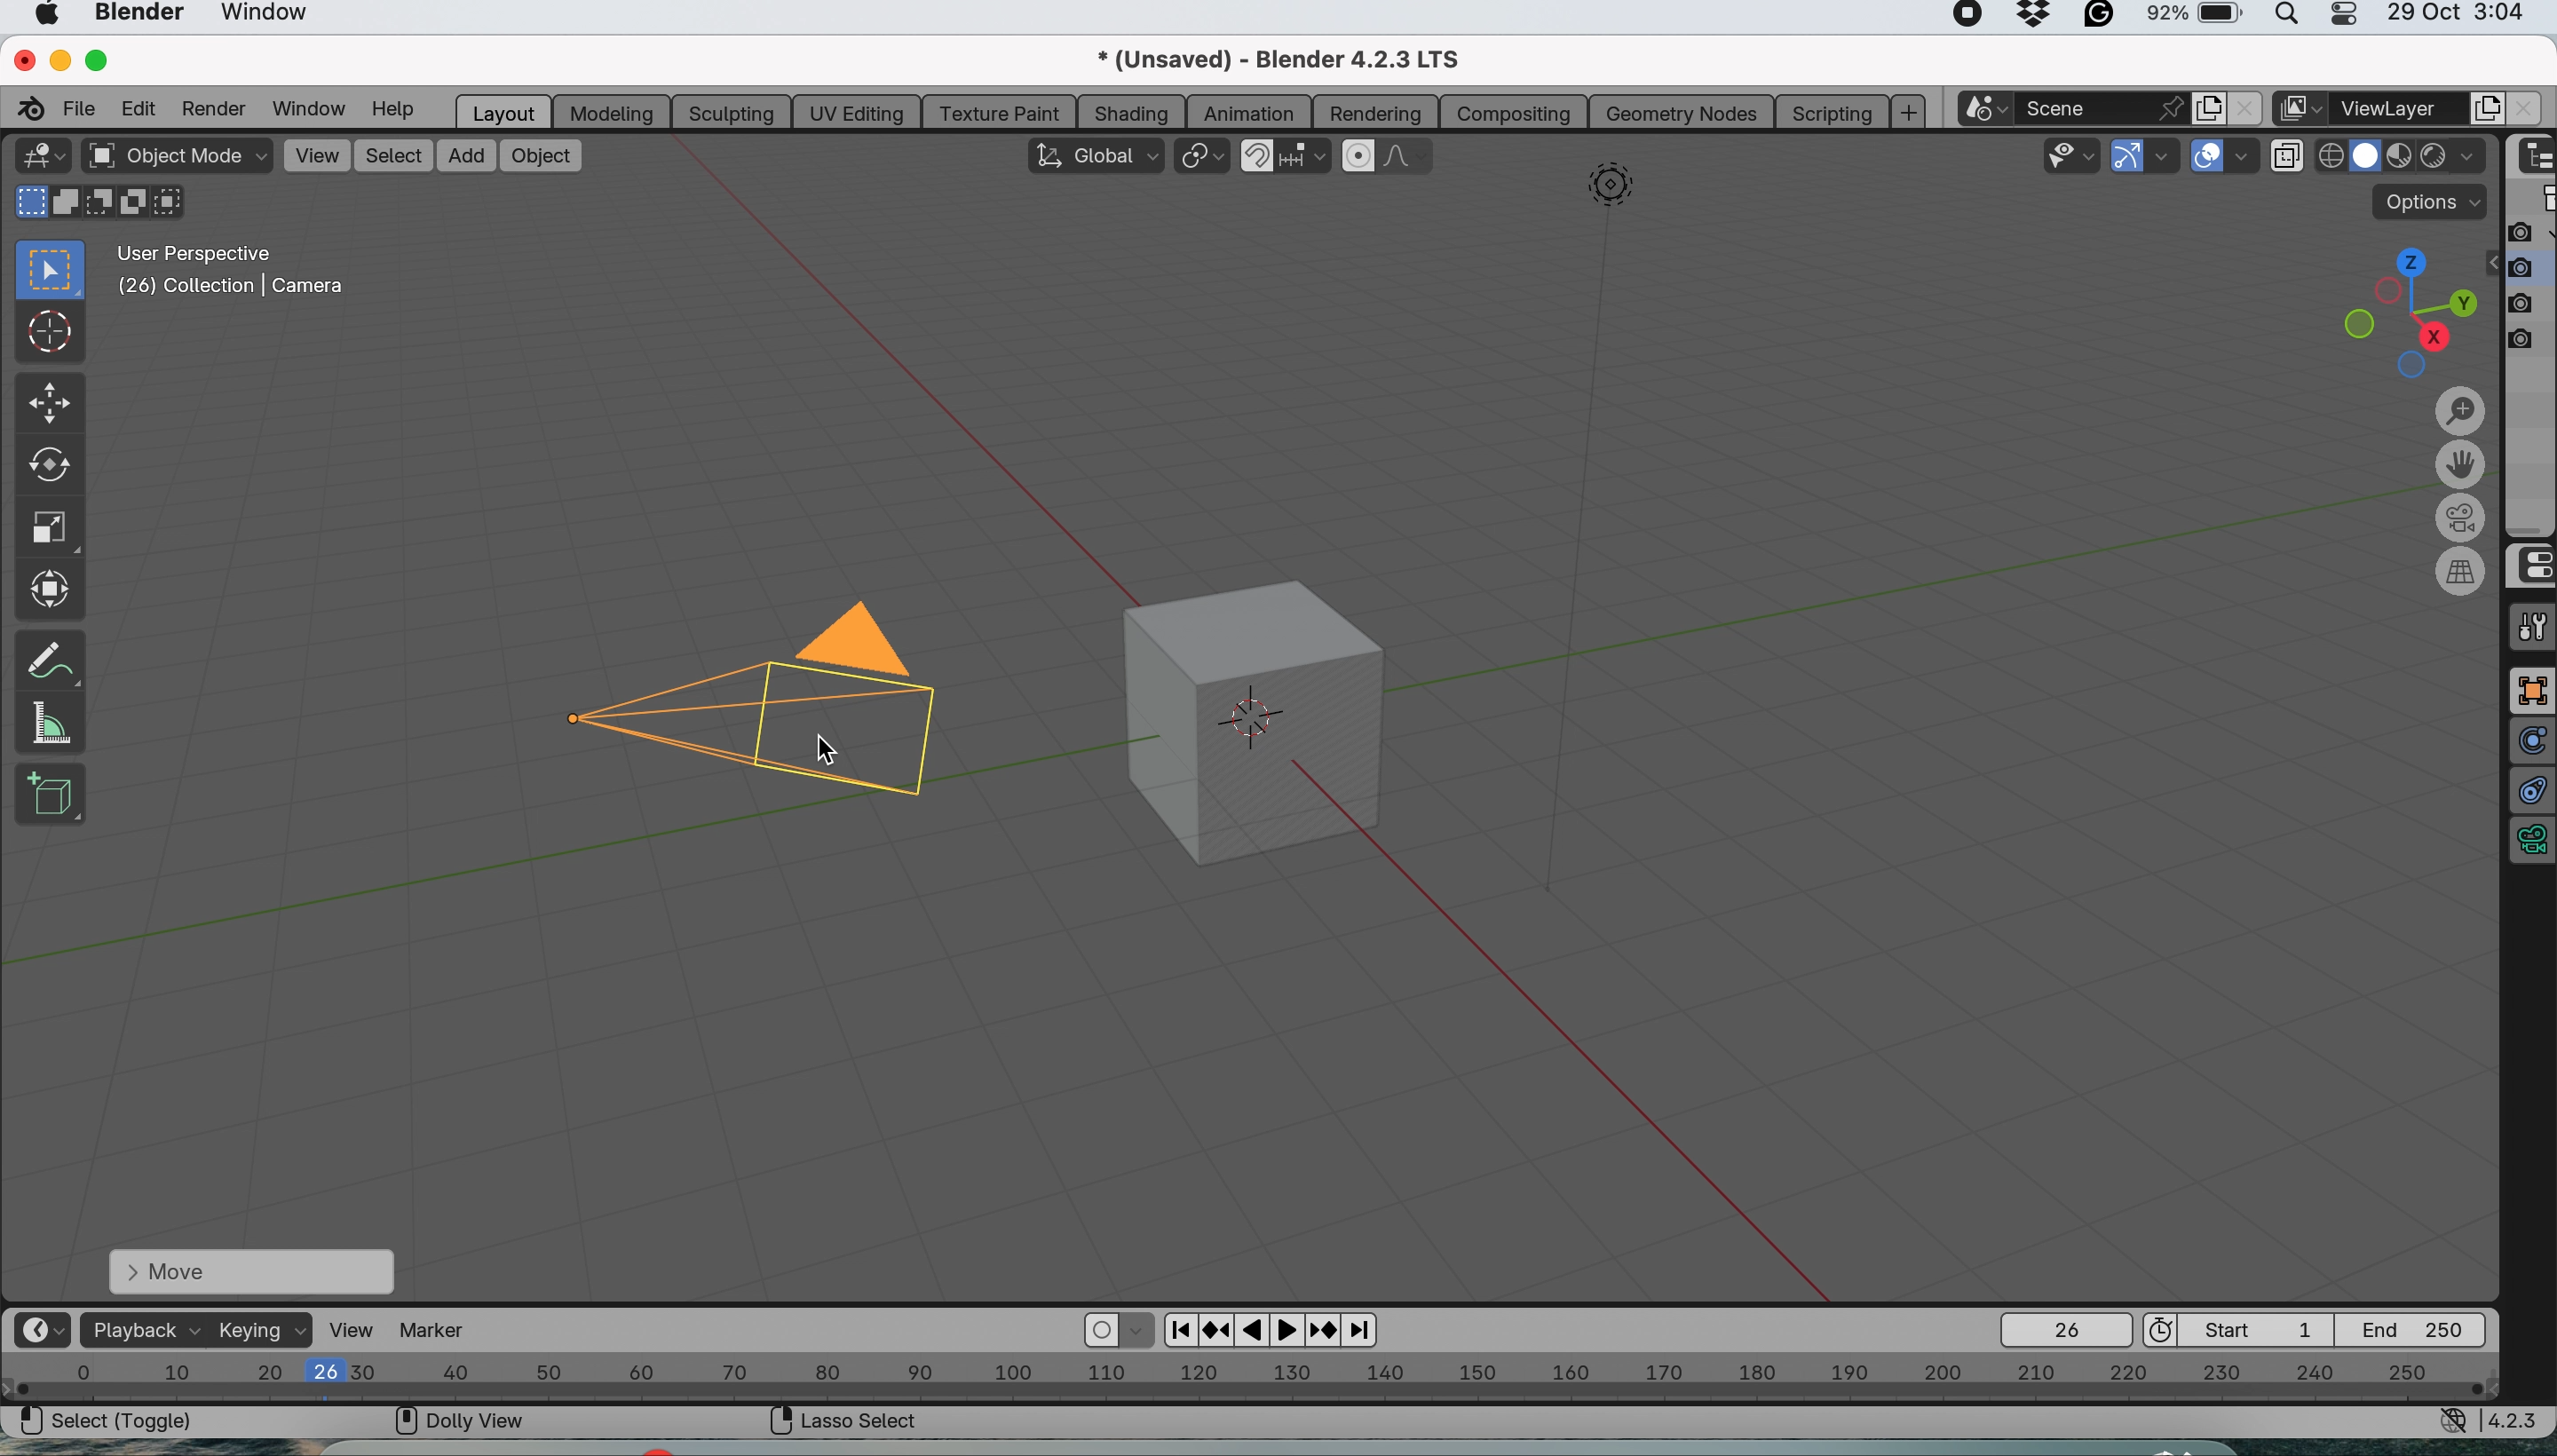 This screenshot has width=2557, height=1456. What do you see at coordinates (608, 111) in the screenshot?
I see `modeling` at bounding box center [608, 111].